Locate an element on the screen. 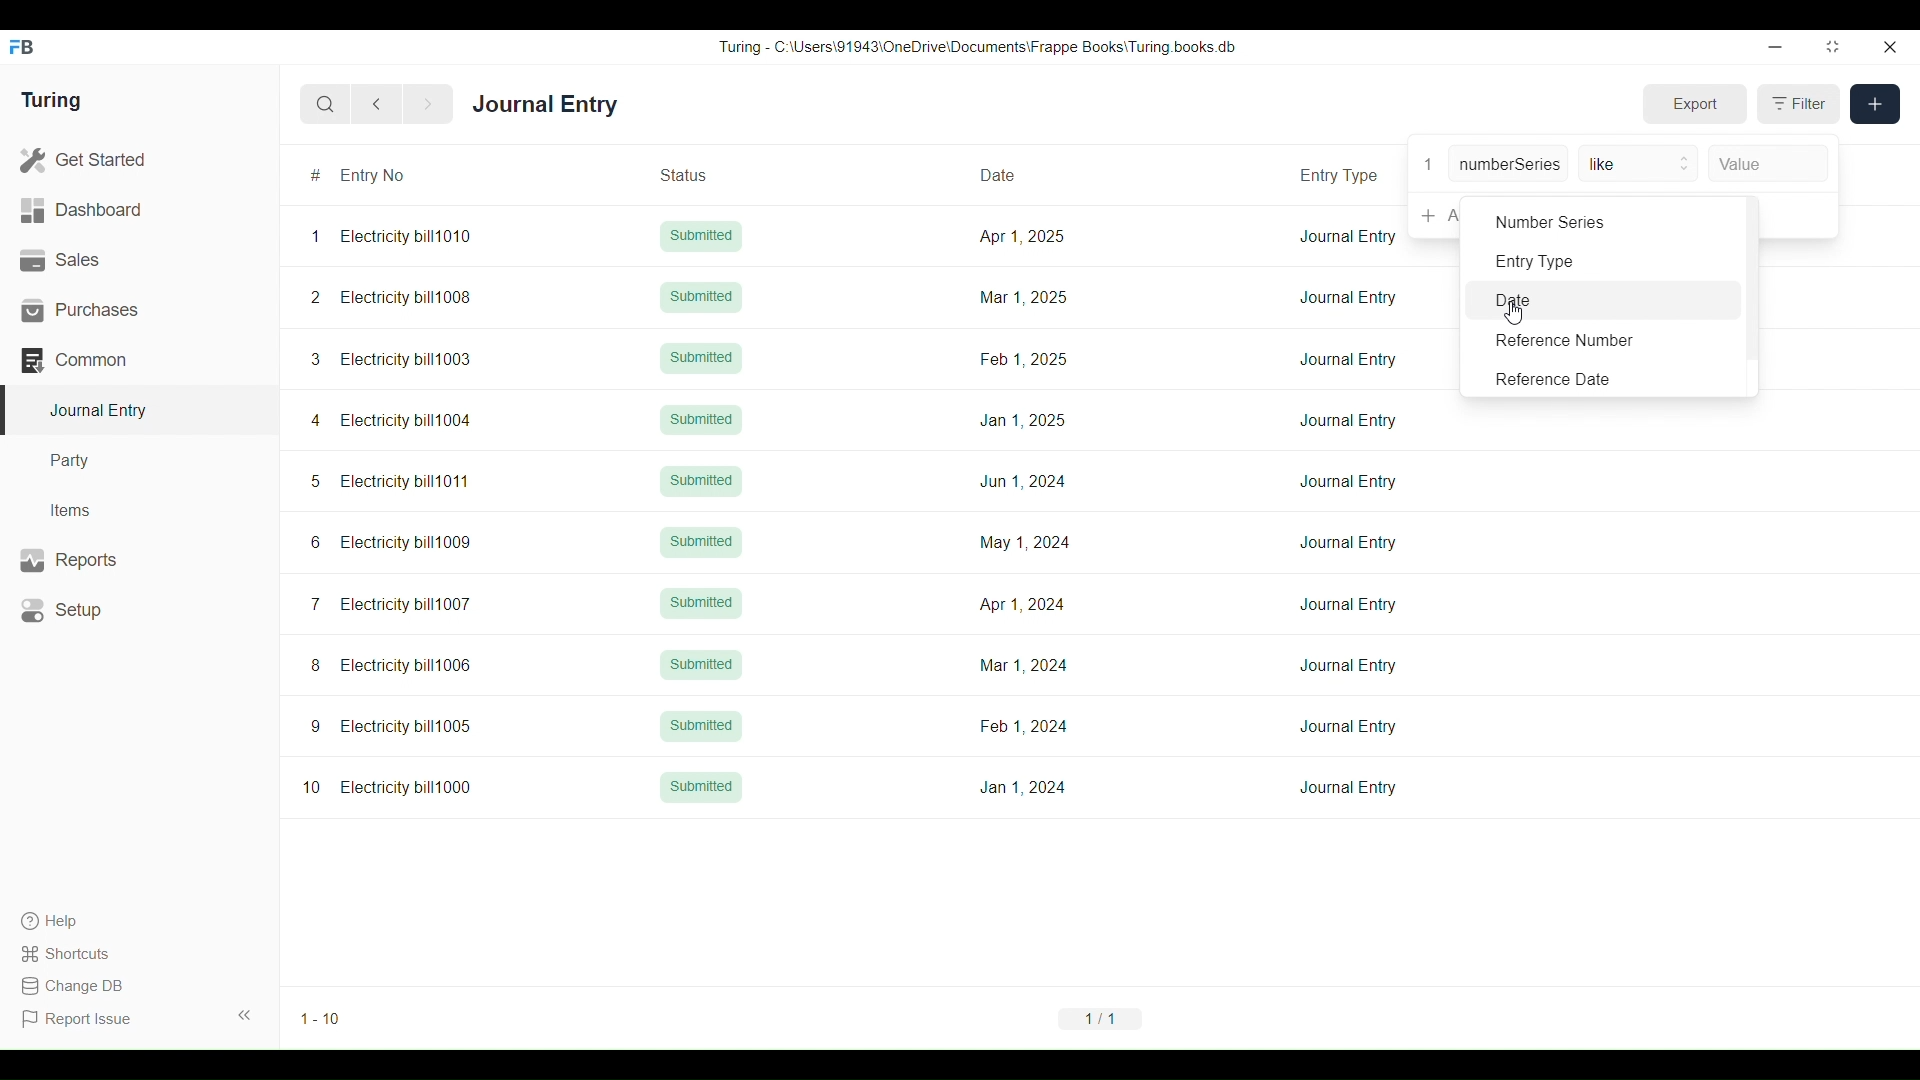 The width and height of the screenshot is (1920, 1080). Add a filter is located at coordinates (1435, 216).